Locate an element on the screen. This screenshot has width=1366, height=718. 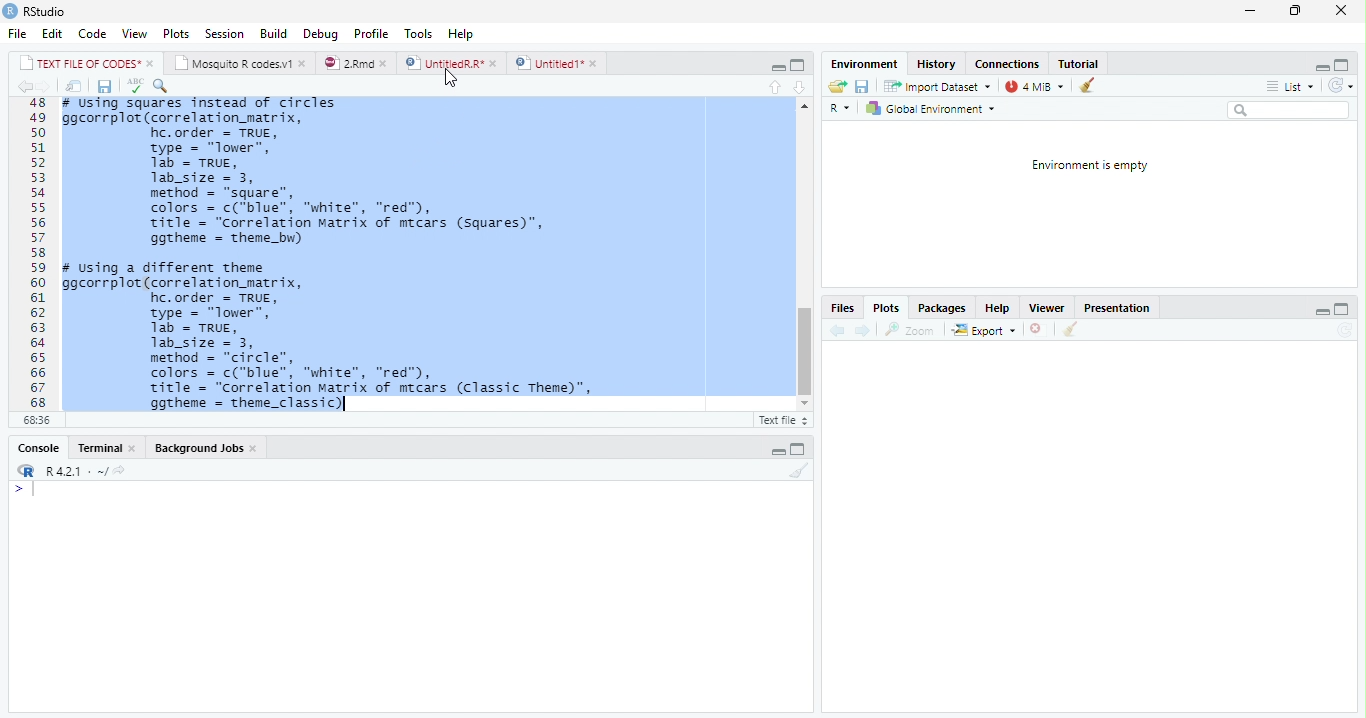
minimize is located at coordinates (1249, 13).